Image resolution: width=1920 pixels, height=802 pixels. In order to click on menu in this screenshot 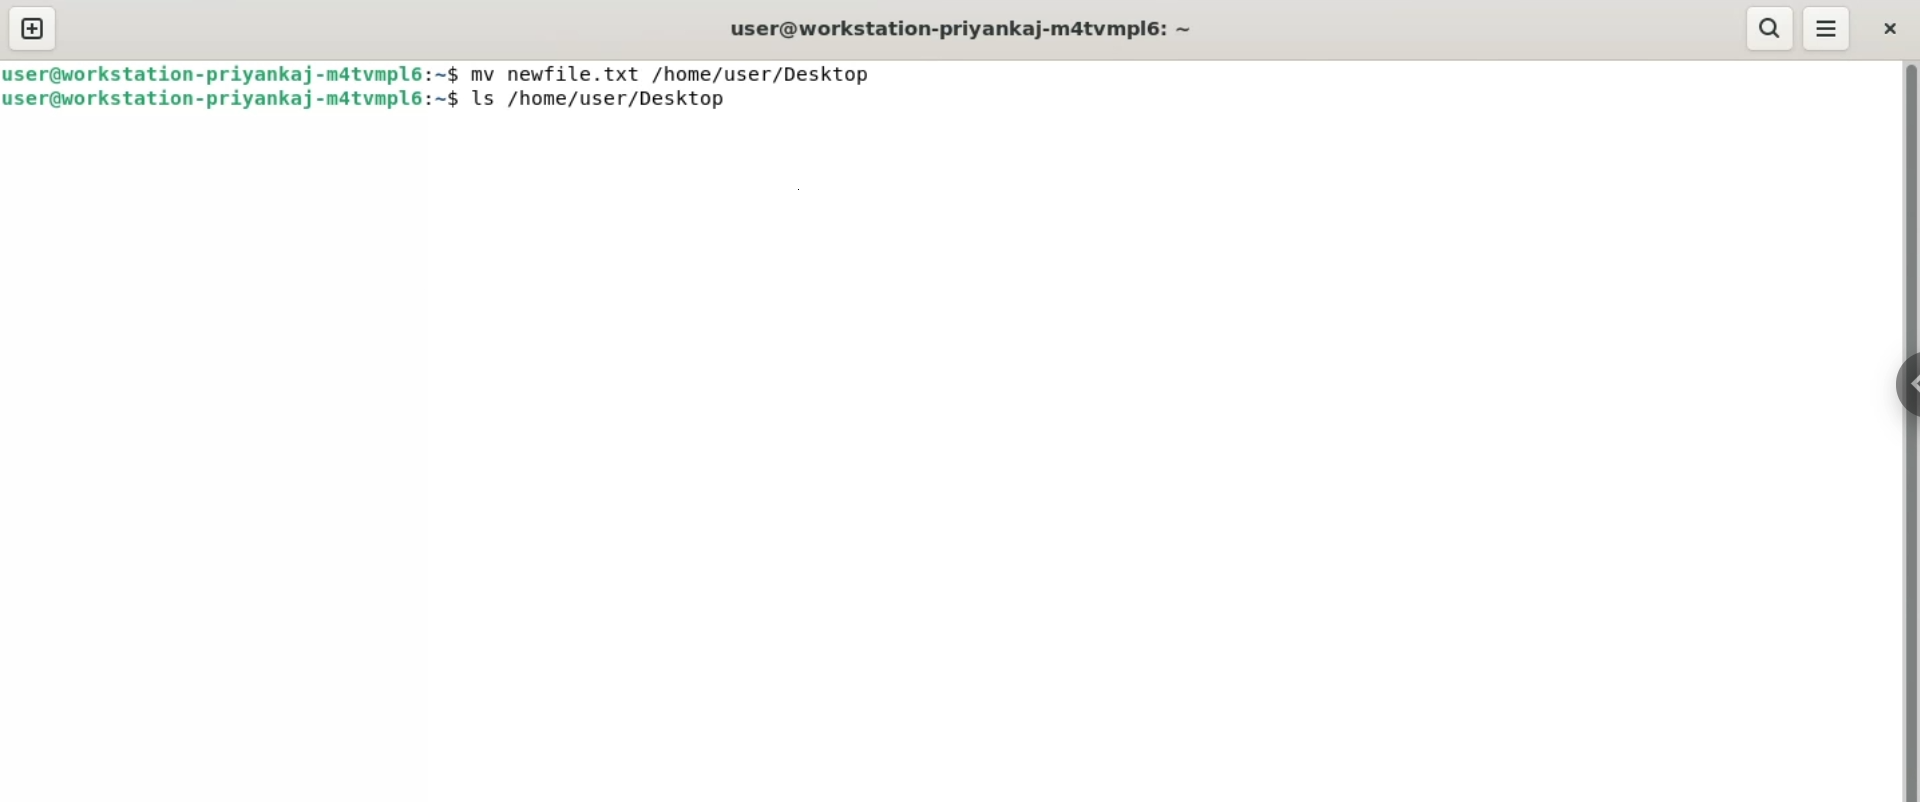, I will do `click(1830, 30)`.